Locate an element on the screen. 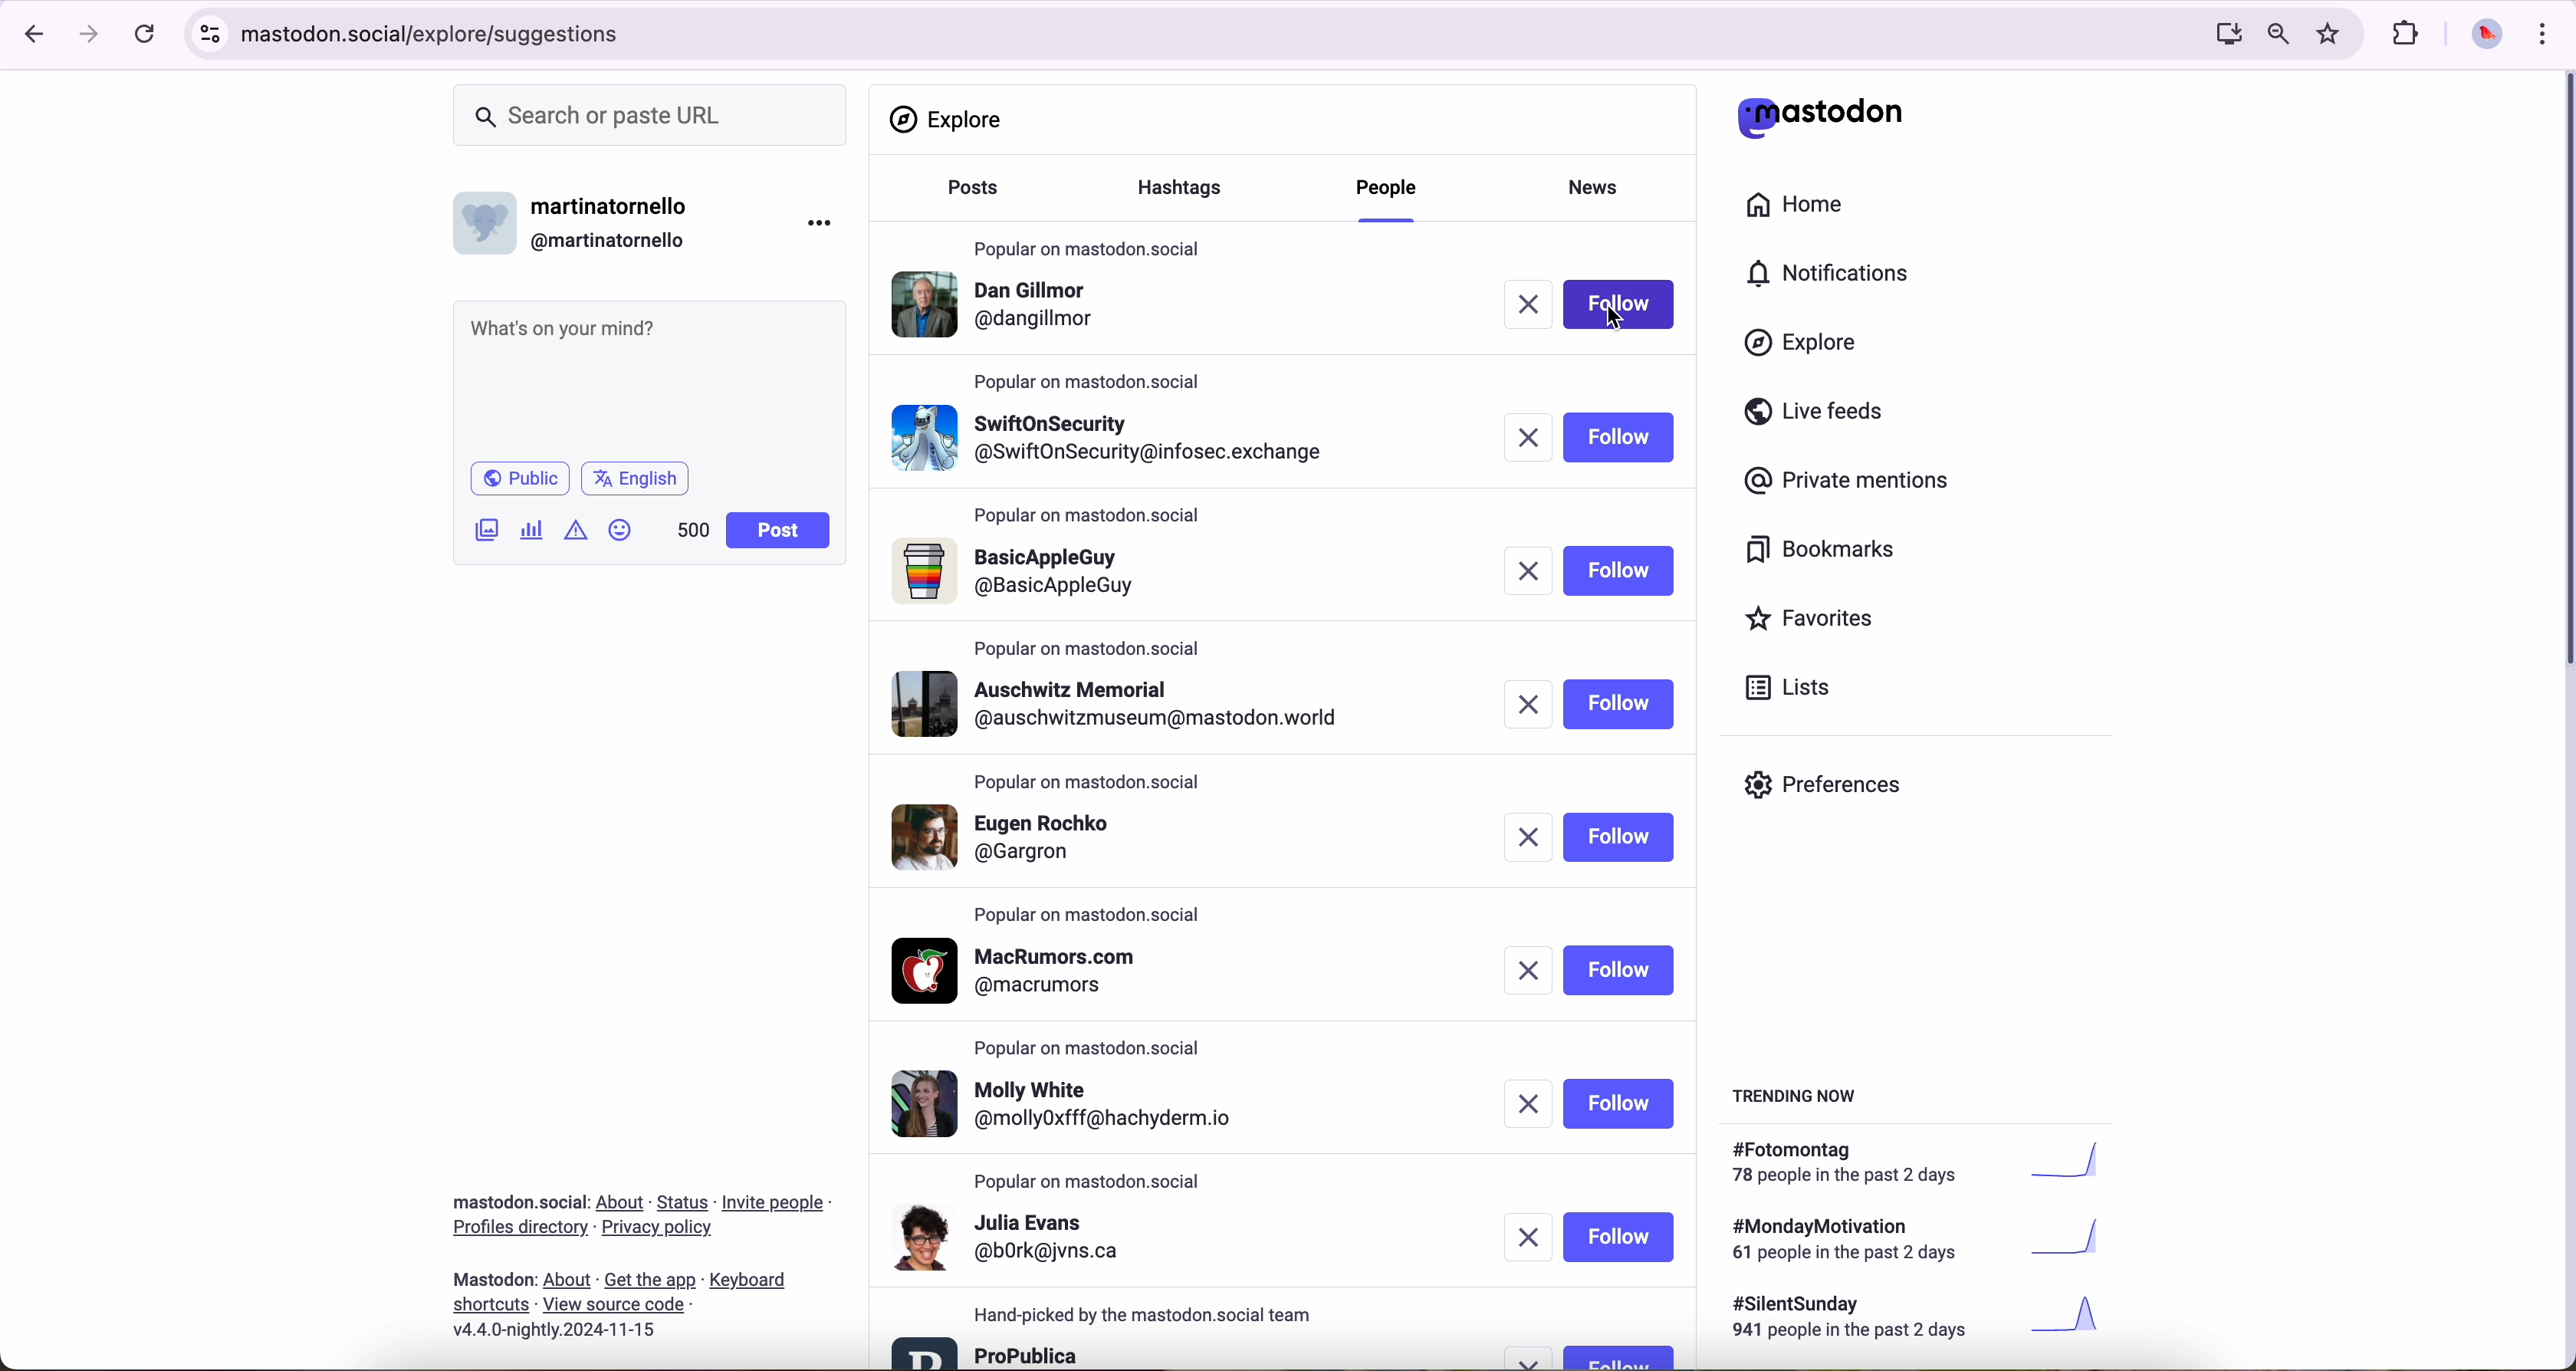 The image size is (2576, 1371). profile is located at coordinates (988, 1351).